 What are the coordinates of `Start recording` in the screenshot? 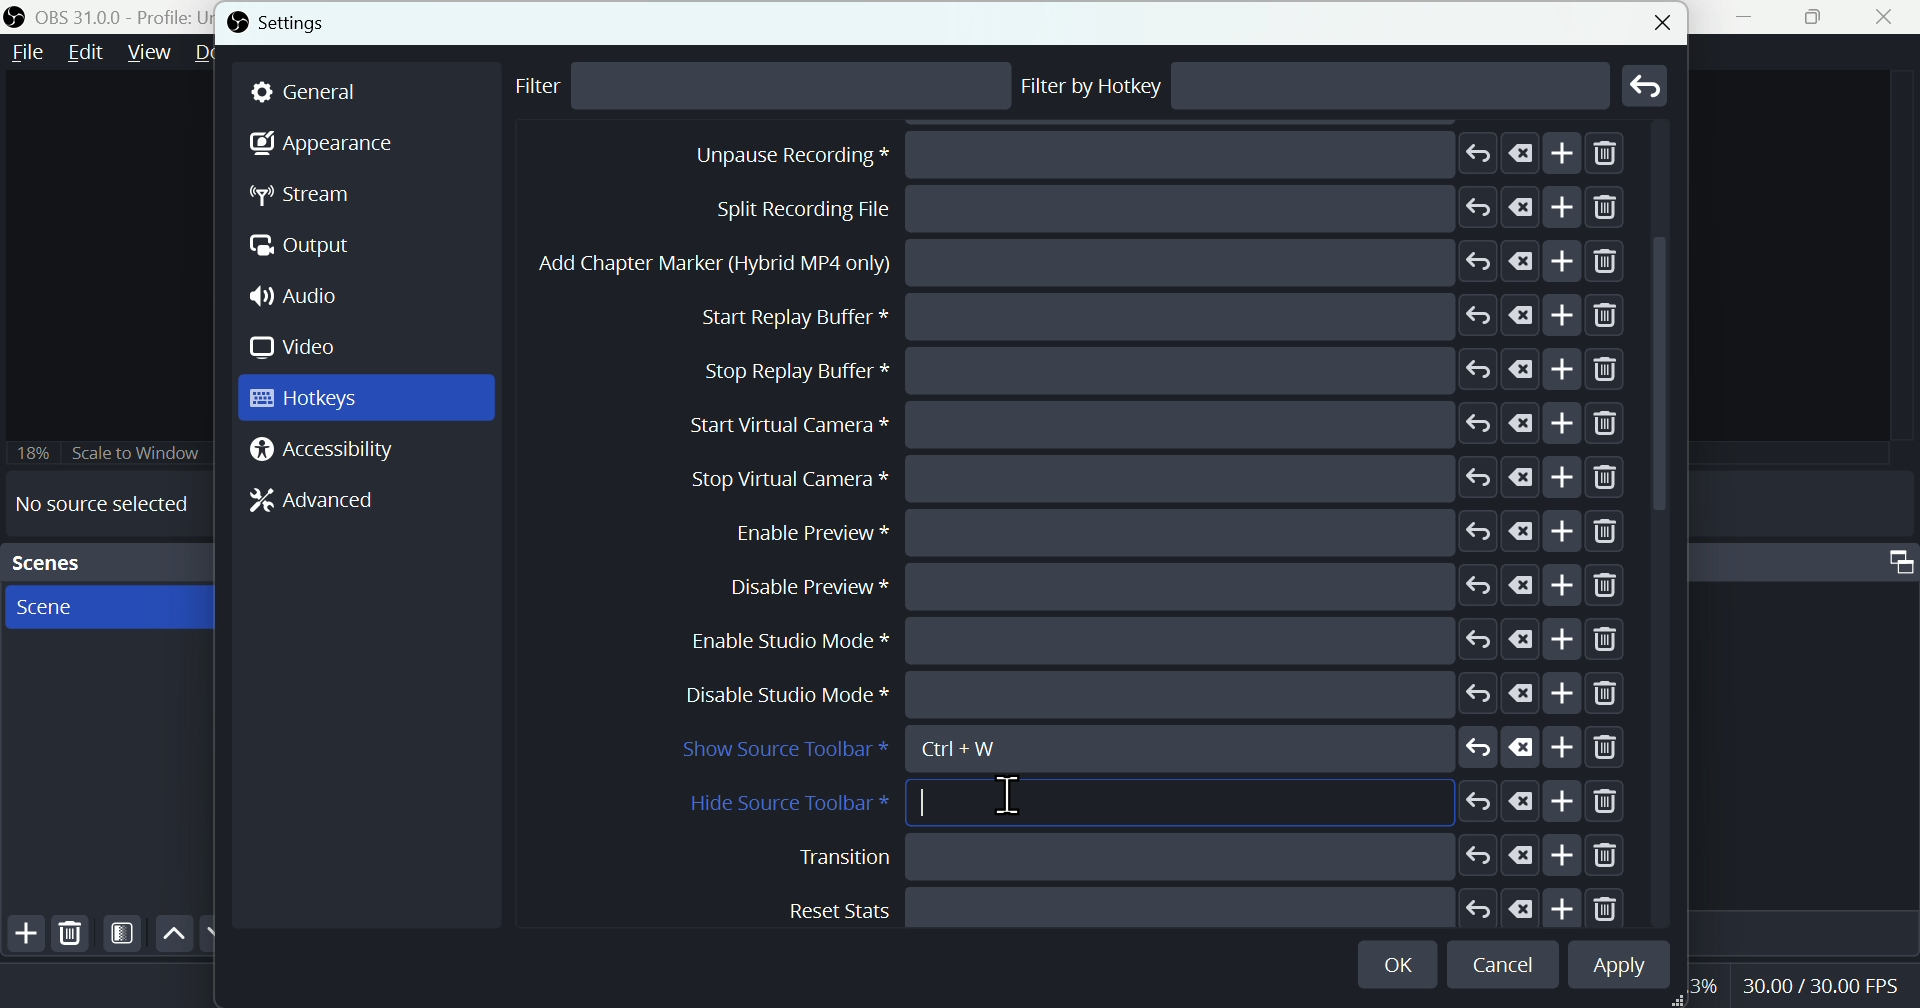 It's located at (1125, 209).